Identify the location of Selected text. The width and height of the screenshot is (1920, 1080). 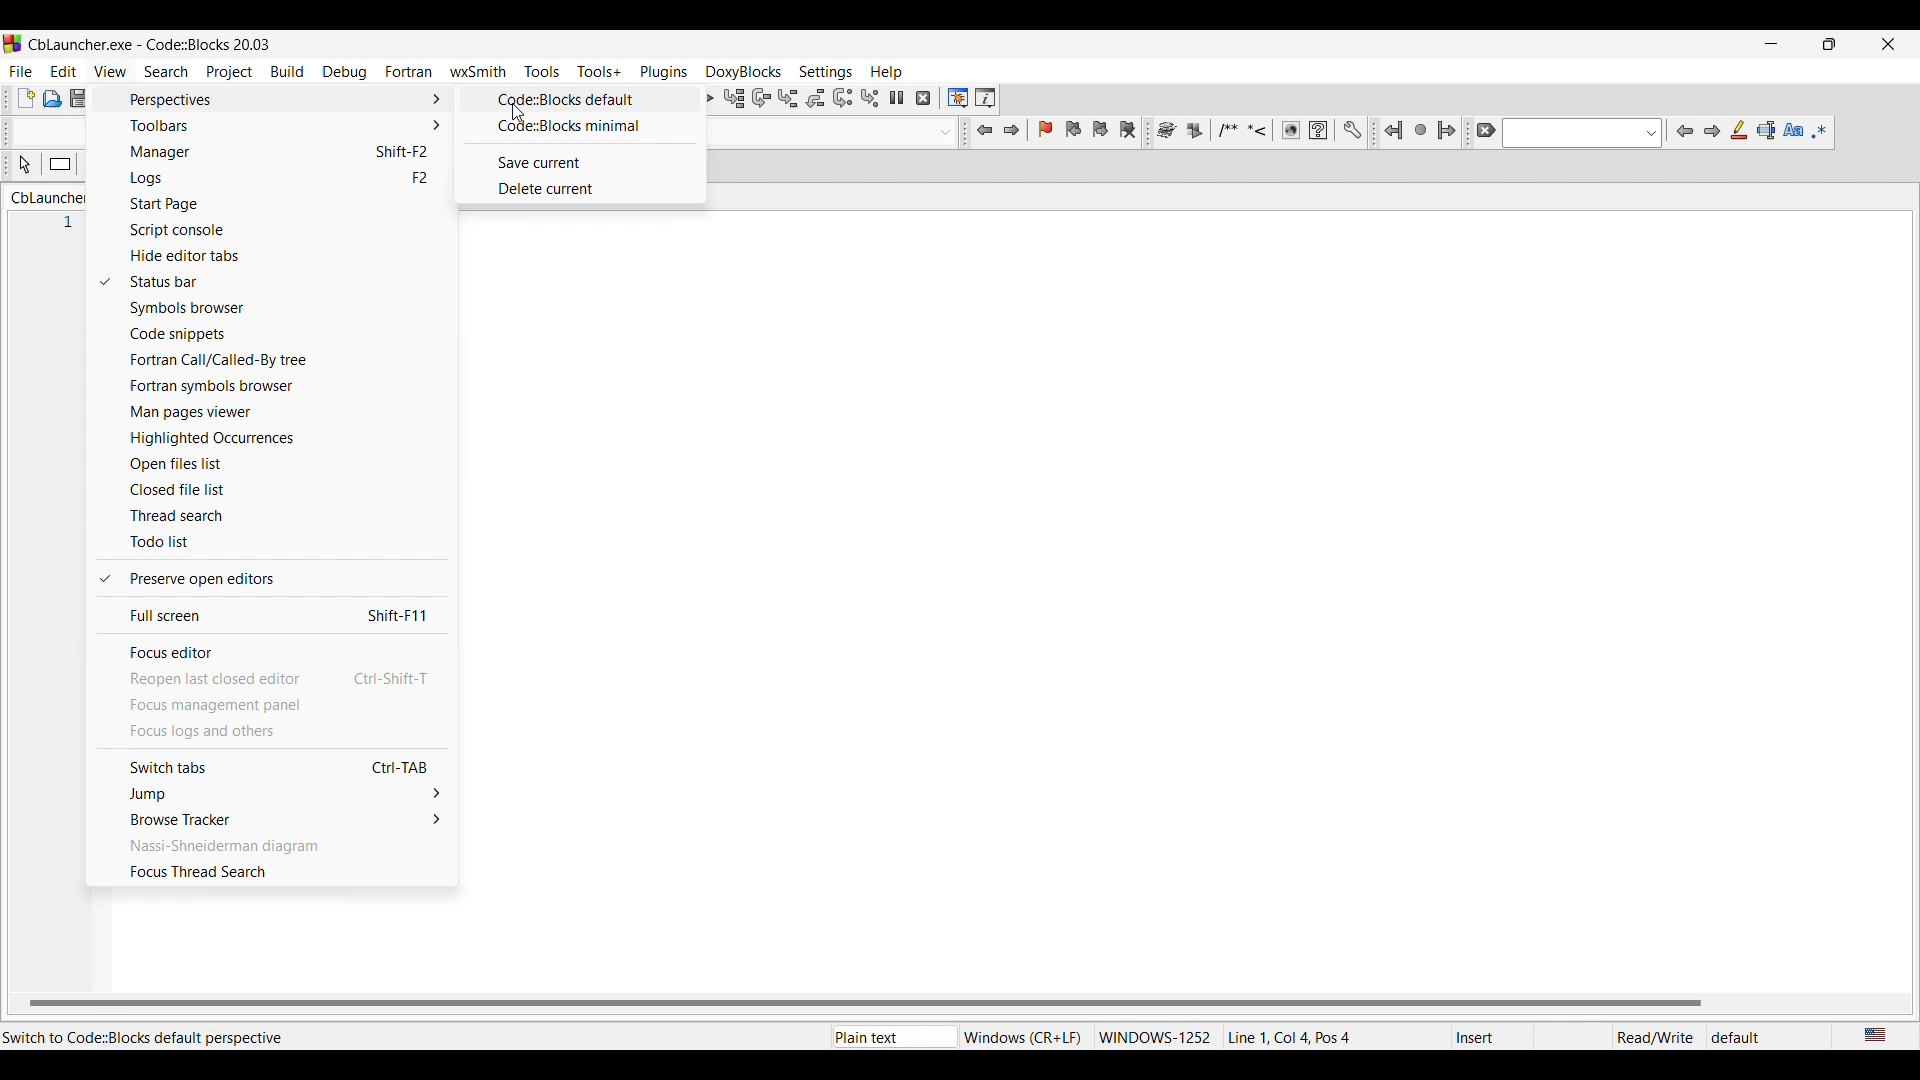
(1766, 130).